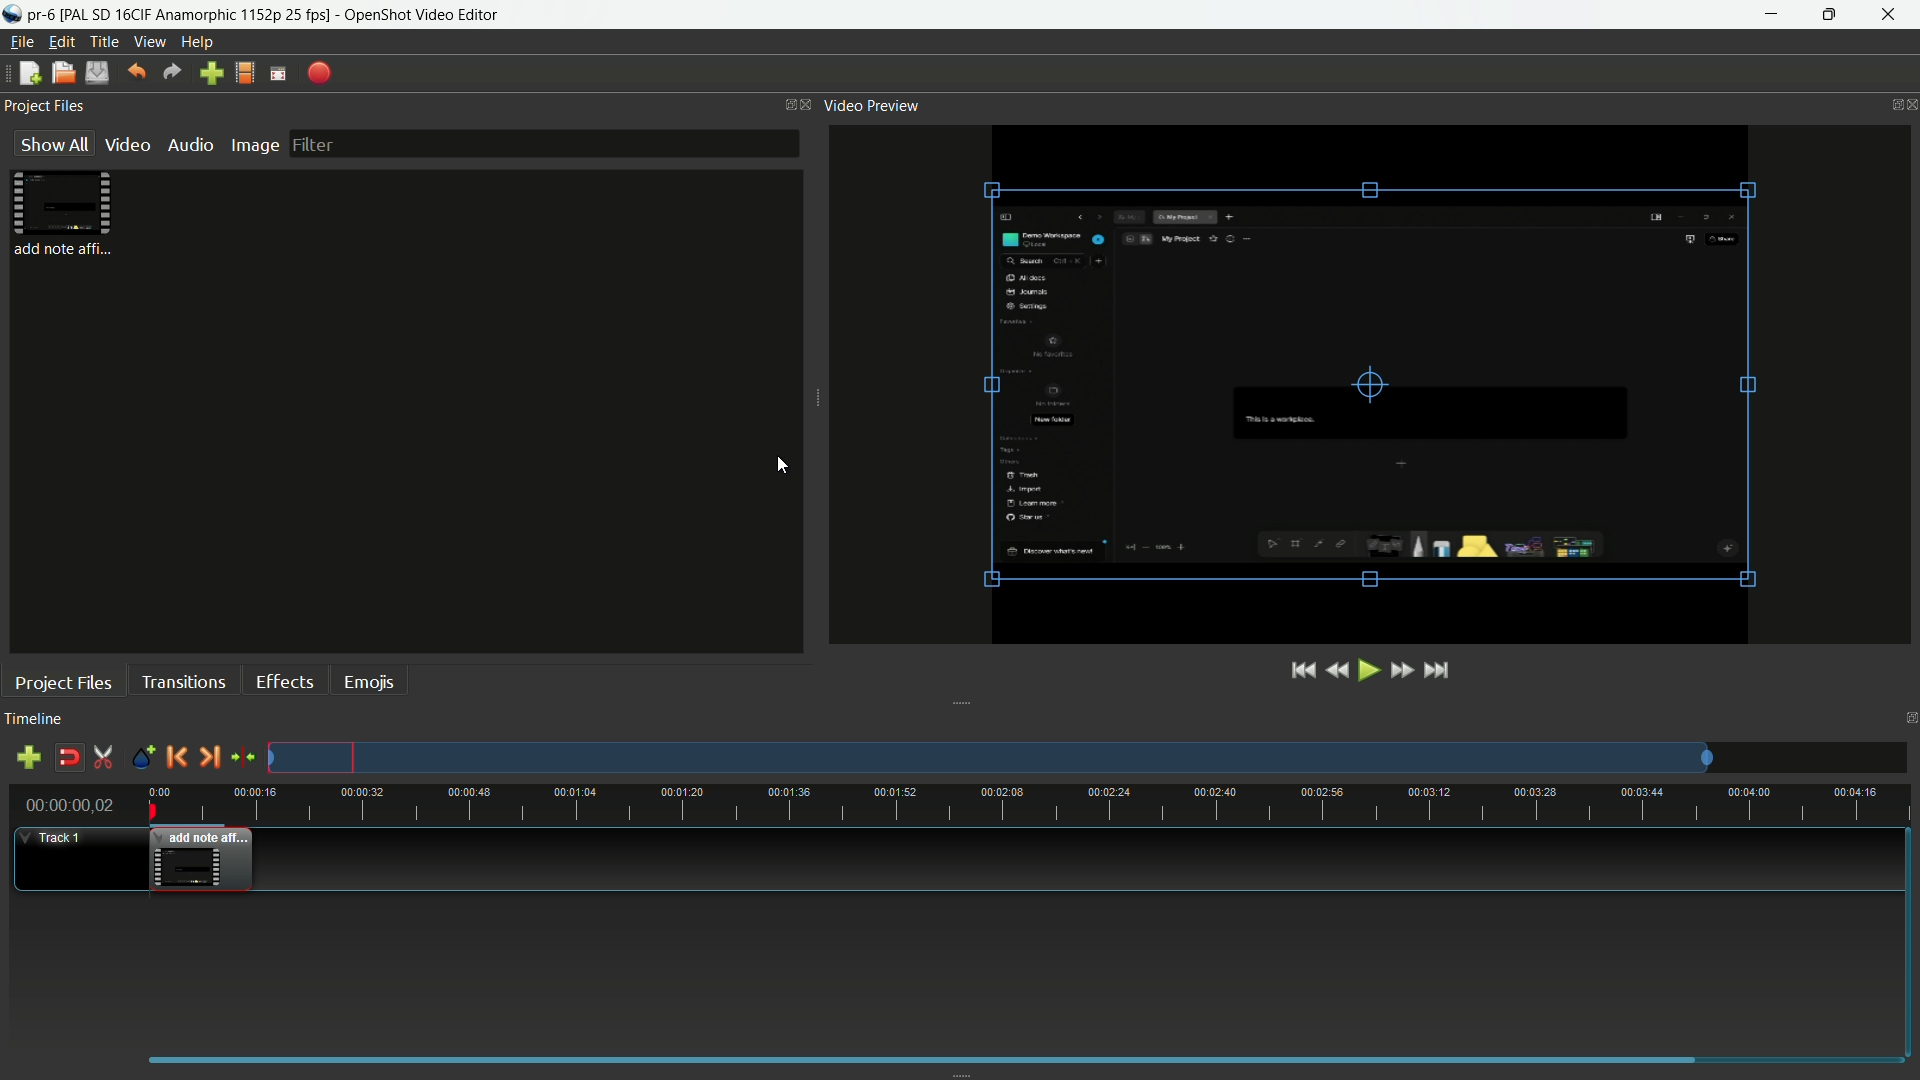  I want to click on fast forward, so click(1400, 670).